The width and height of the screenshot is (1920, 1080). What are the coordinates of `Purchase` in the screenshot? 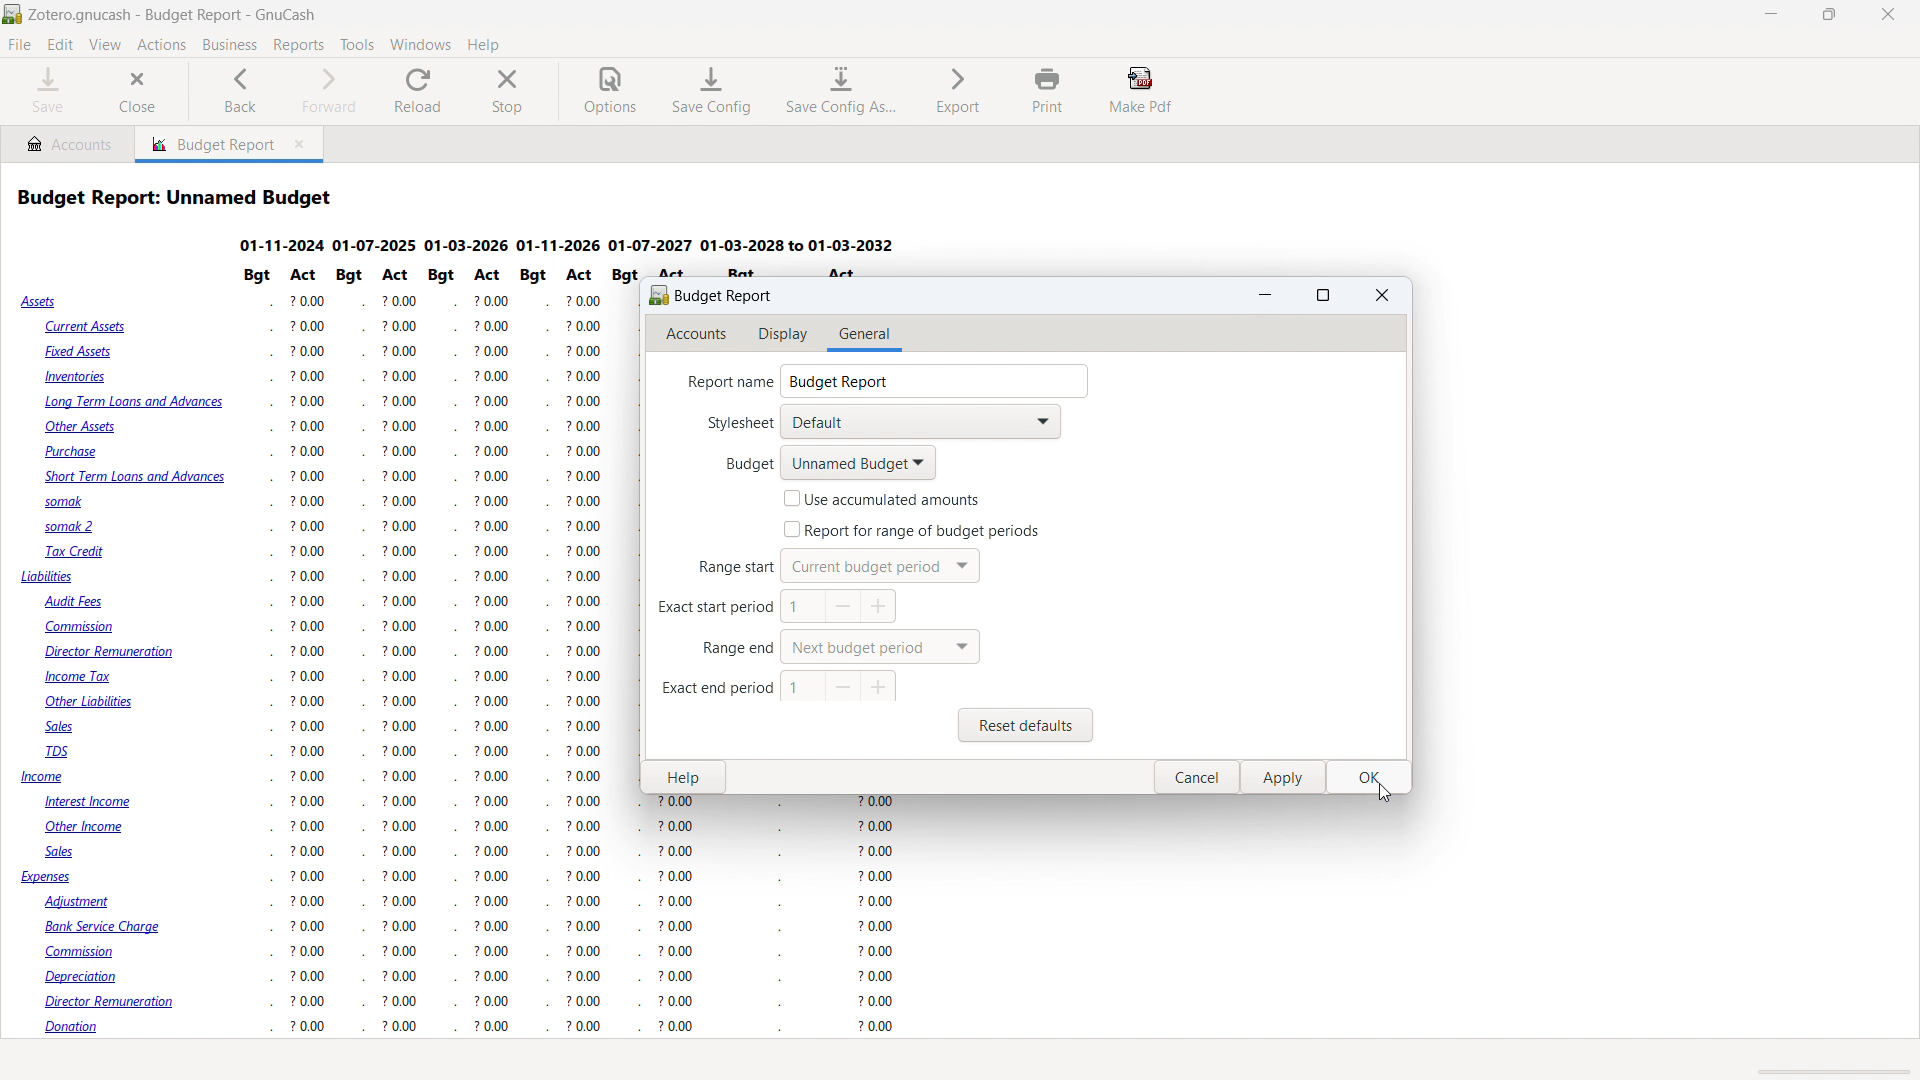 It's located at (76, 451).